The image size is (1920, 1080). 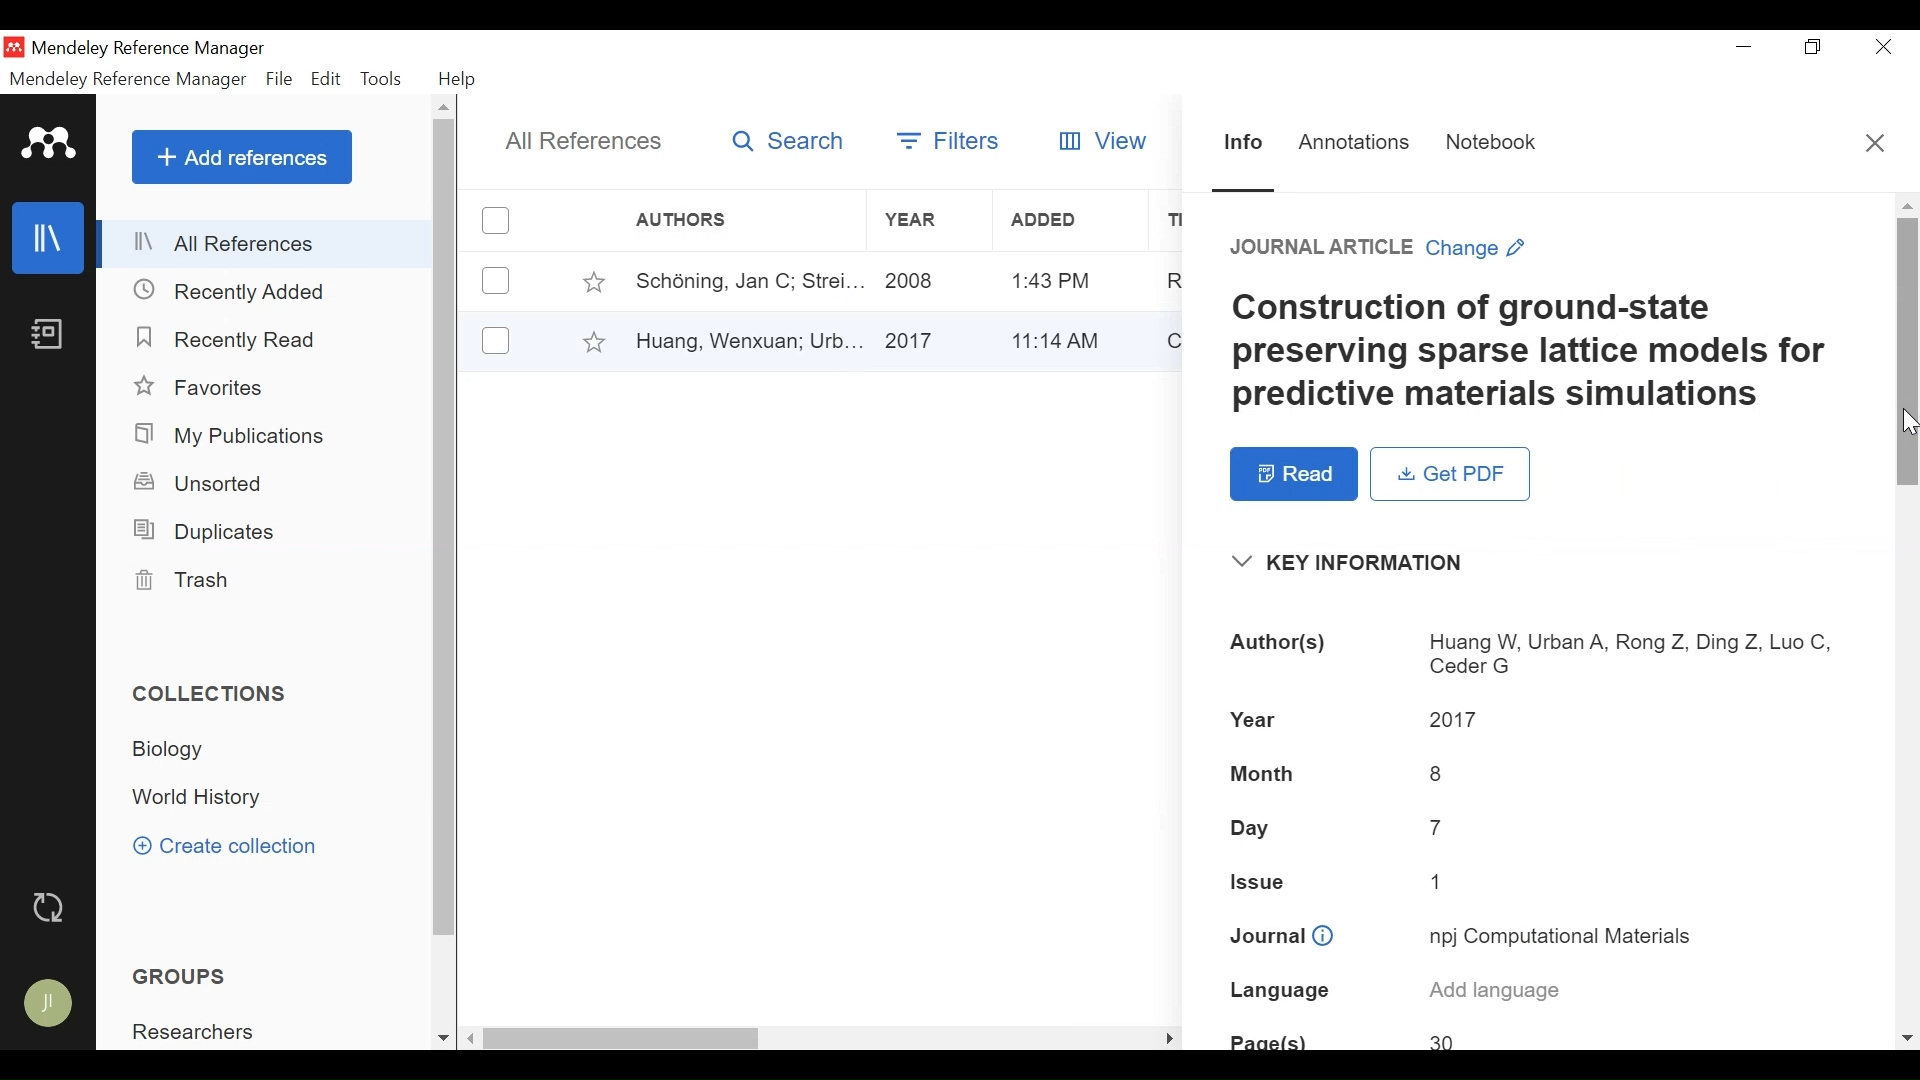 What do you see at coordinates (49, 1004) in the screenshot?
I see `Avatar` at bounding box center [49, 1004].